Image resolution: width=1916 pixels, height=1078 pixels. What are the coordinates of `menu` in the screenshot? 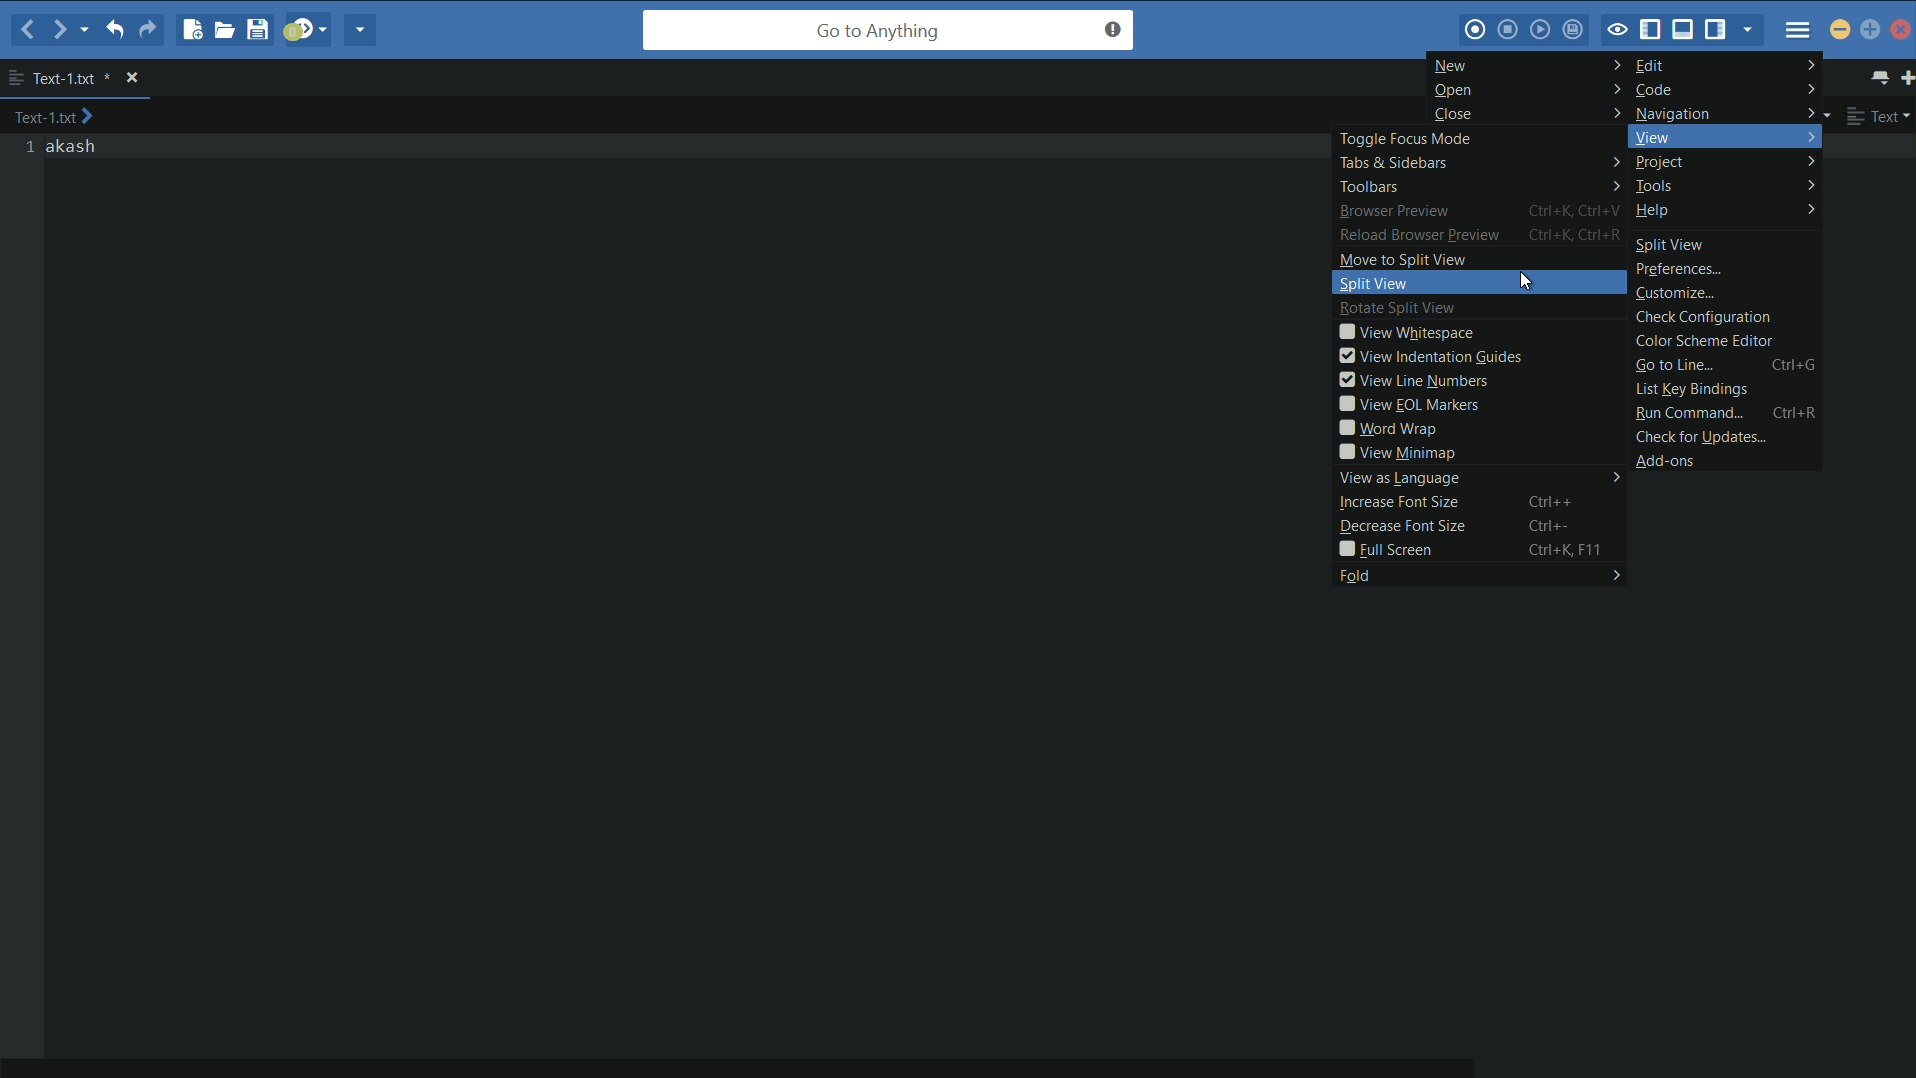 It's located at (1798, 30).